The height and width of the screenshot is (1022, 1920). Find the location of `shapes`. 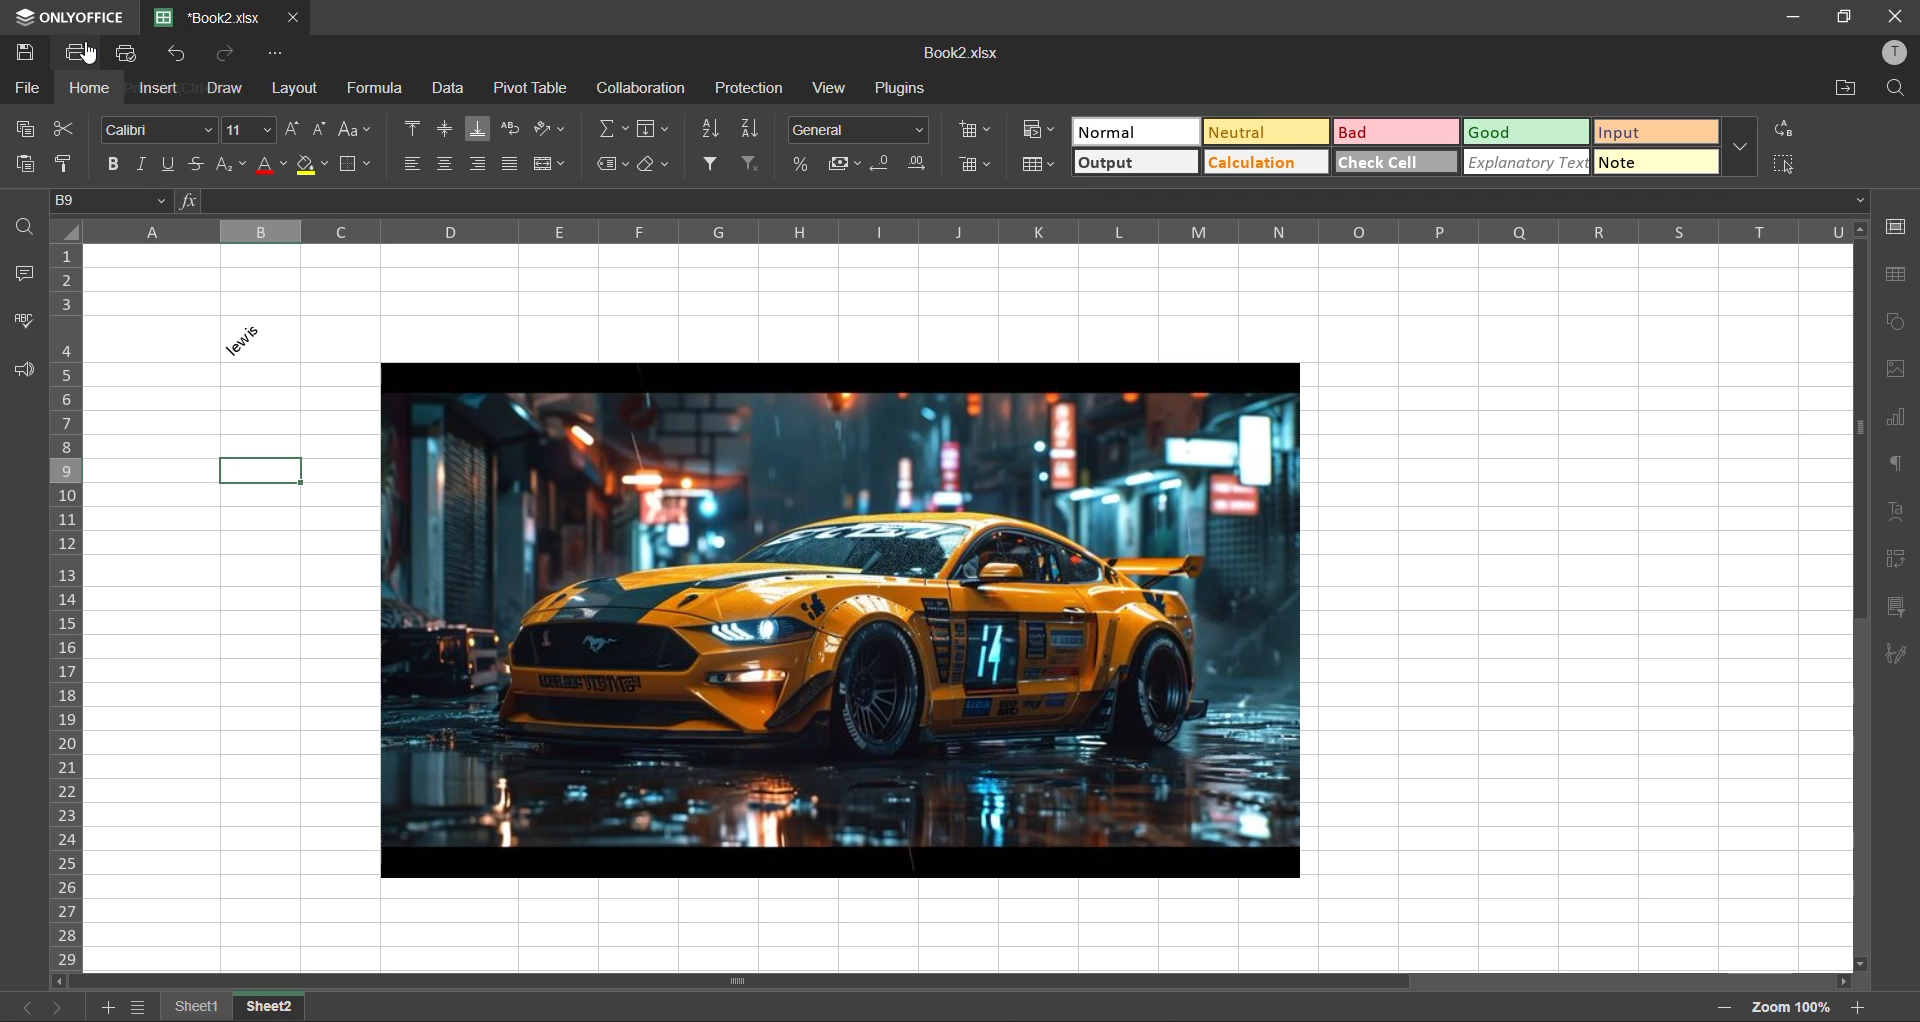

shapes is located at coordinates (1894, 320).